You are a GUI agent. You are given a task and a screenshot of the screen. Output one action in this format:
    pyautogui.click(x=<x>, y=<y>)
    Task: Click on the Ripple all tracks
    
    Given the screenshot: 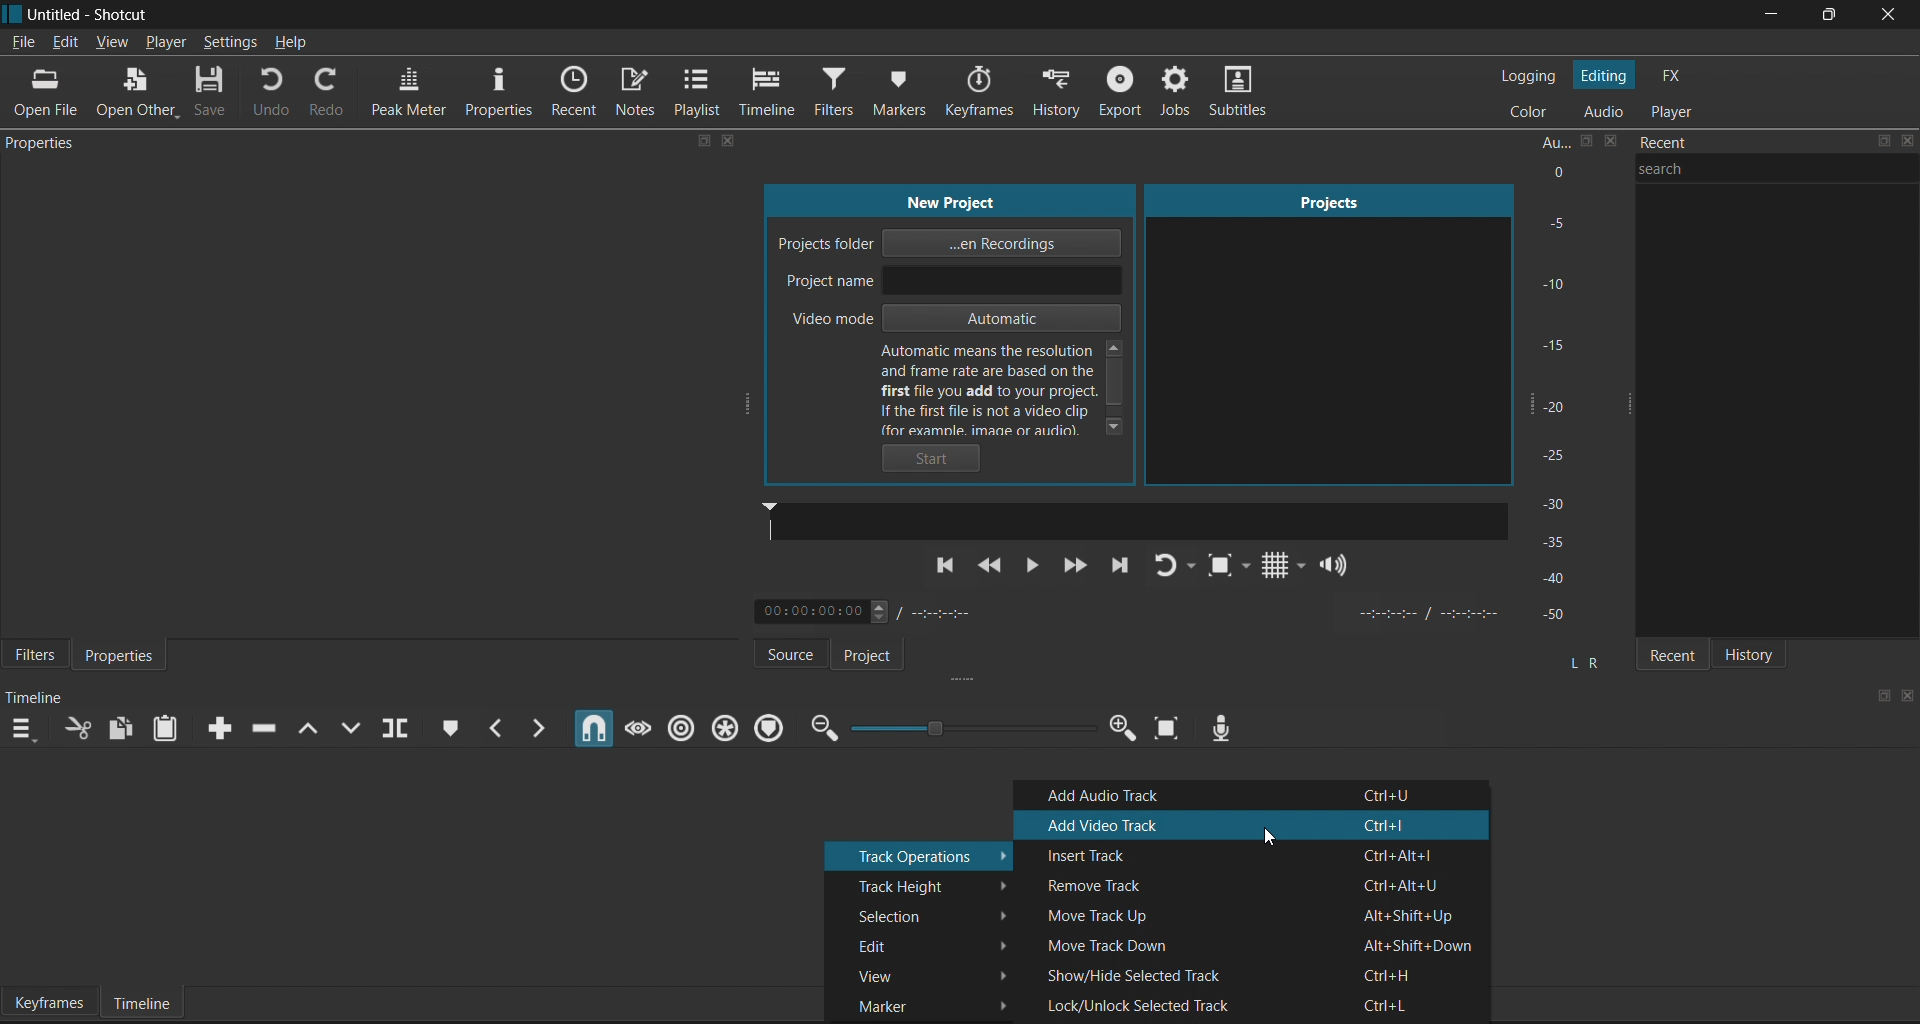 What is the action you would take?
    pyautogui.click(x=724, y=726)
    